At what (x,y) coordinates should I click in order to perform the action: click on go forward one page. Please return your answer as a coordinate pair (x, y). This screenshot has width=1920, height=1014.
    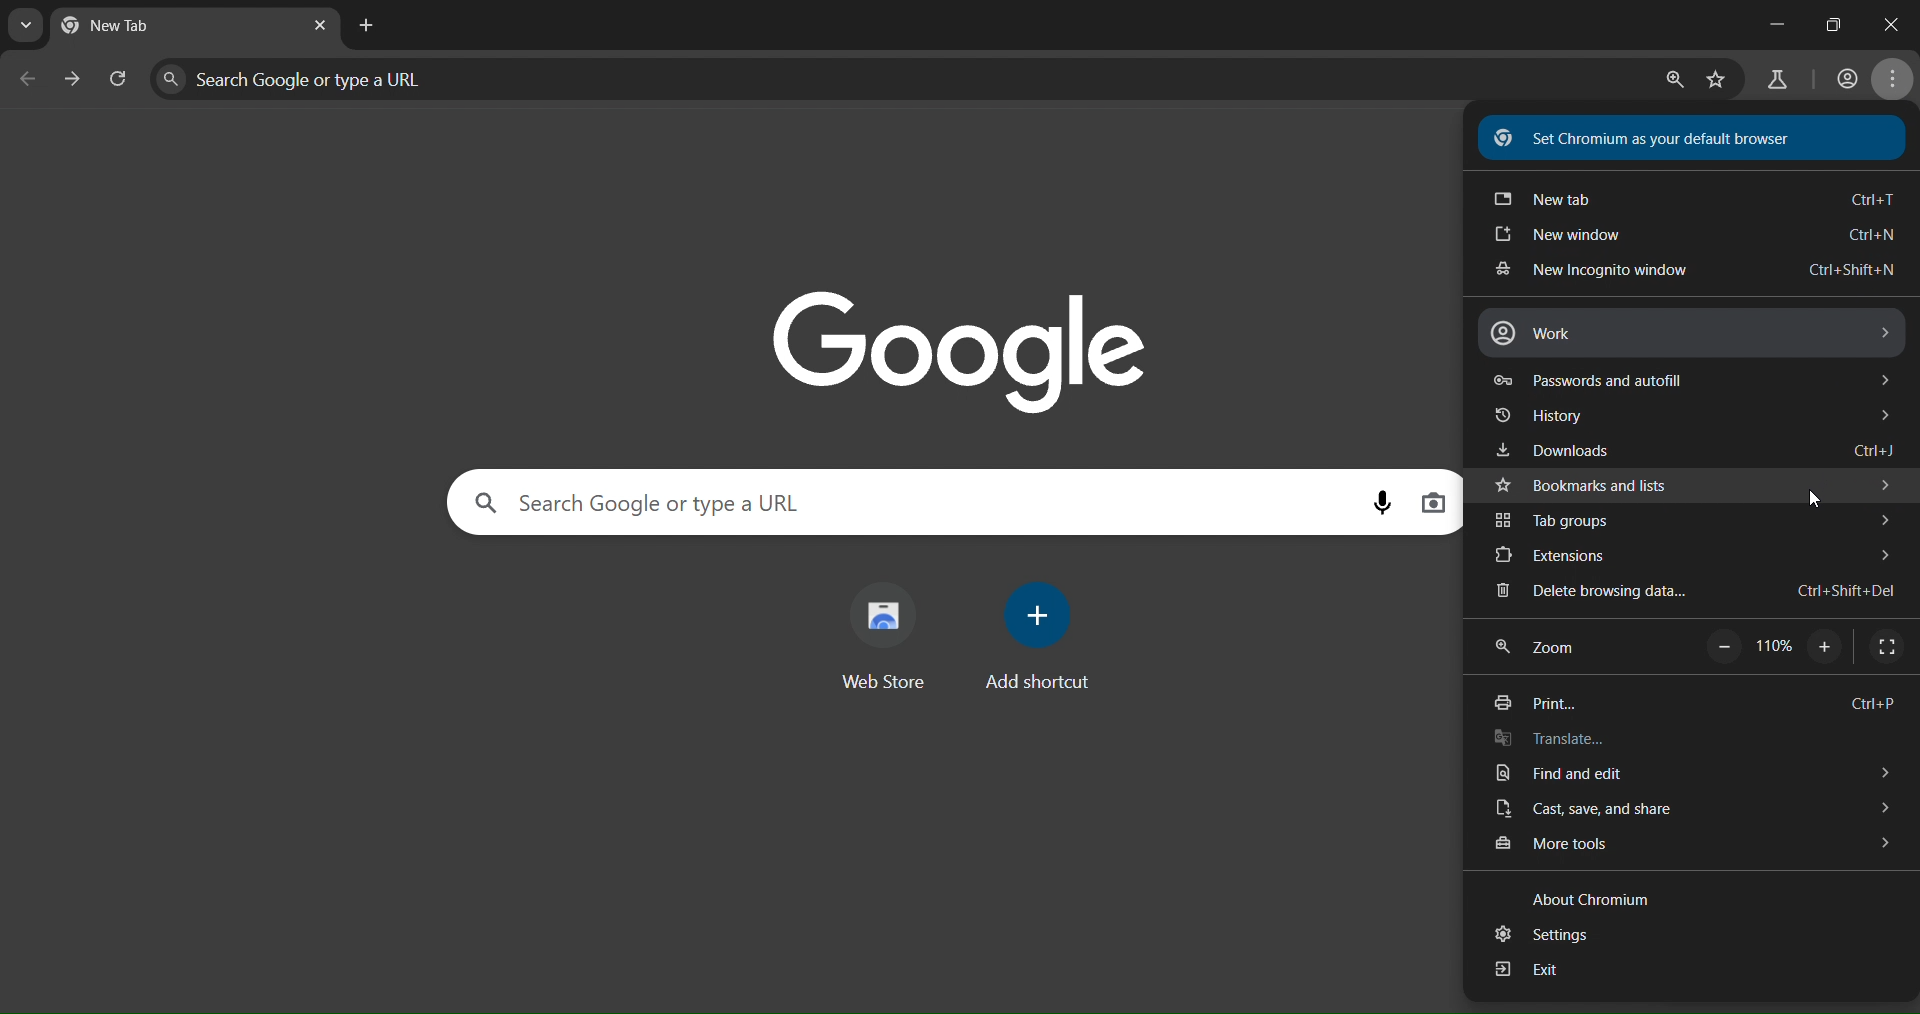
    Looking at the image, I should click on (73, 83).